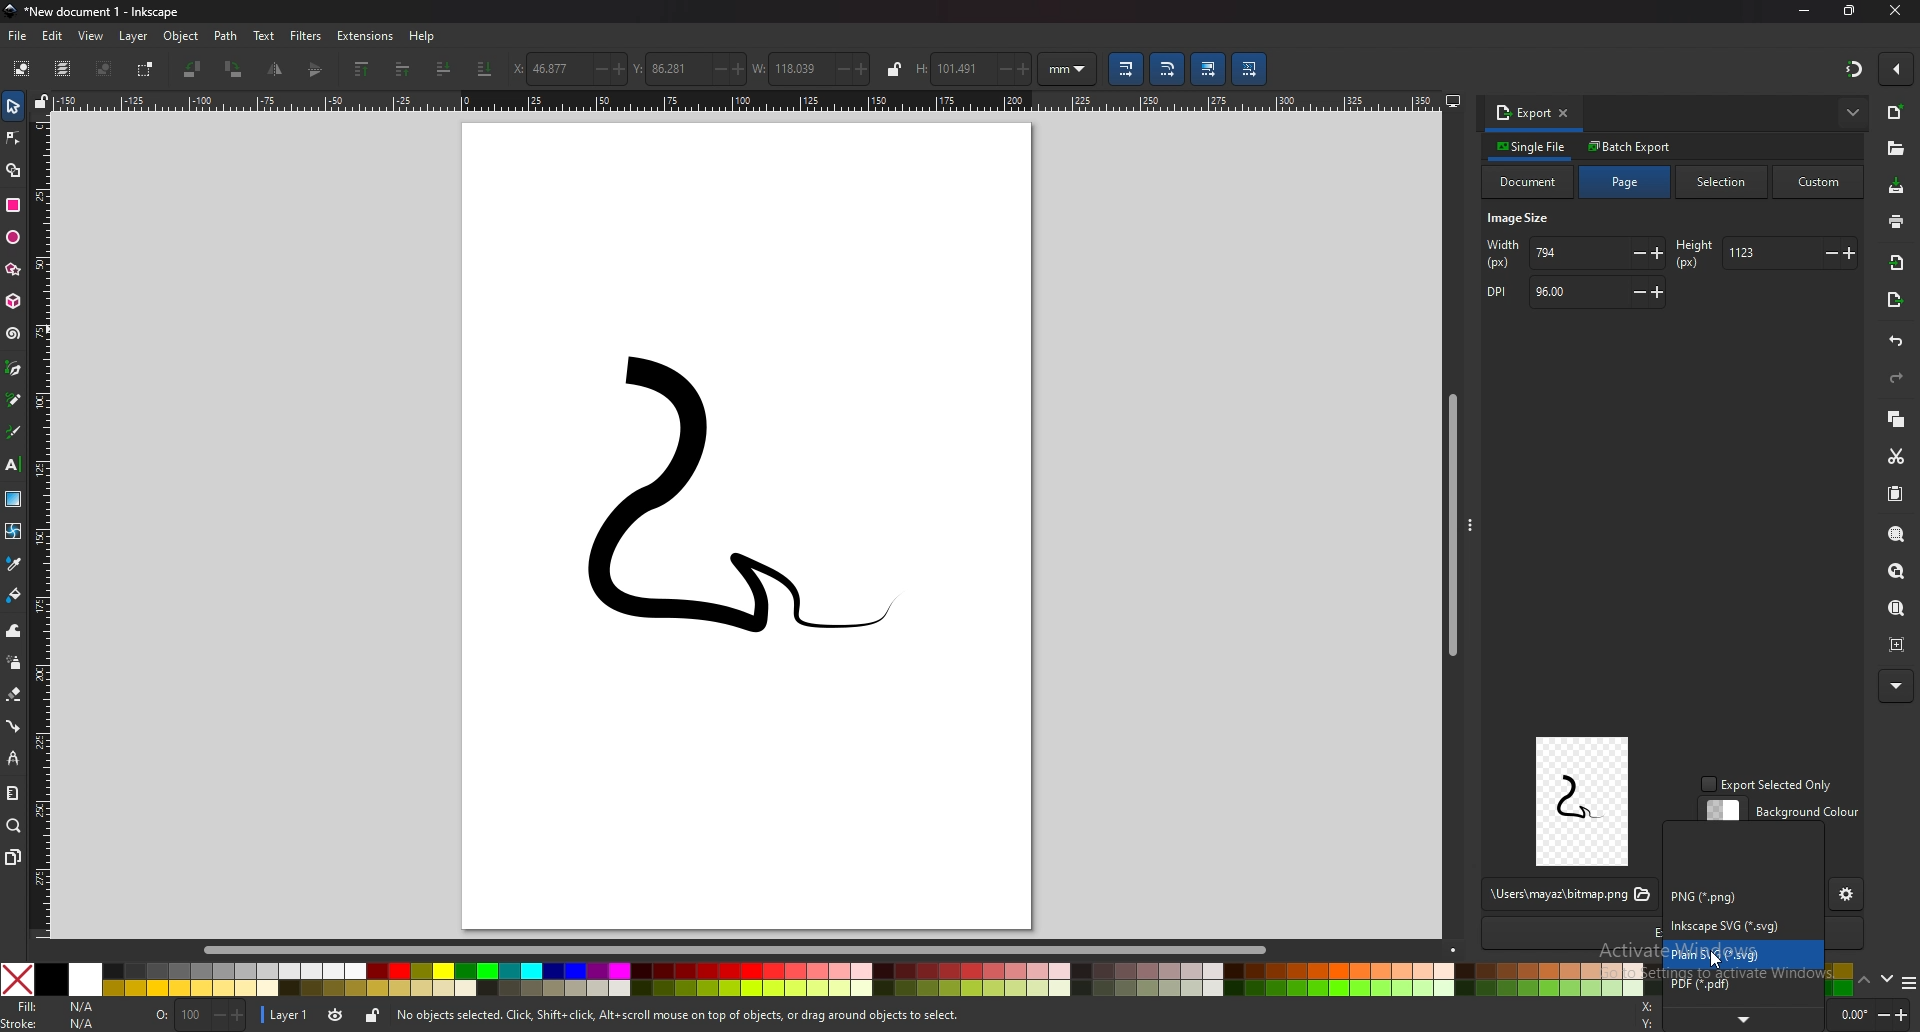 The width and height of the screenshot is (1920, 1032). What do you see at coordinates (14, 563) in the screenshot?
I see `dropper` at bounding box center [14, 563].